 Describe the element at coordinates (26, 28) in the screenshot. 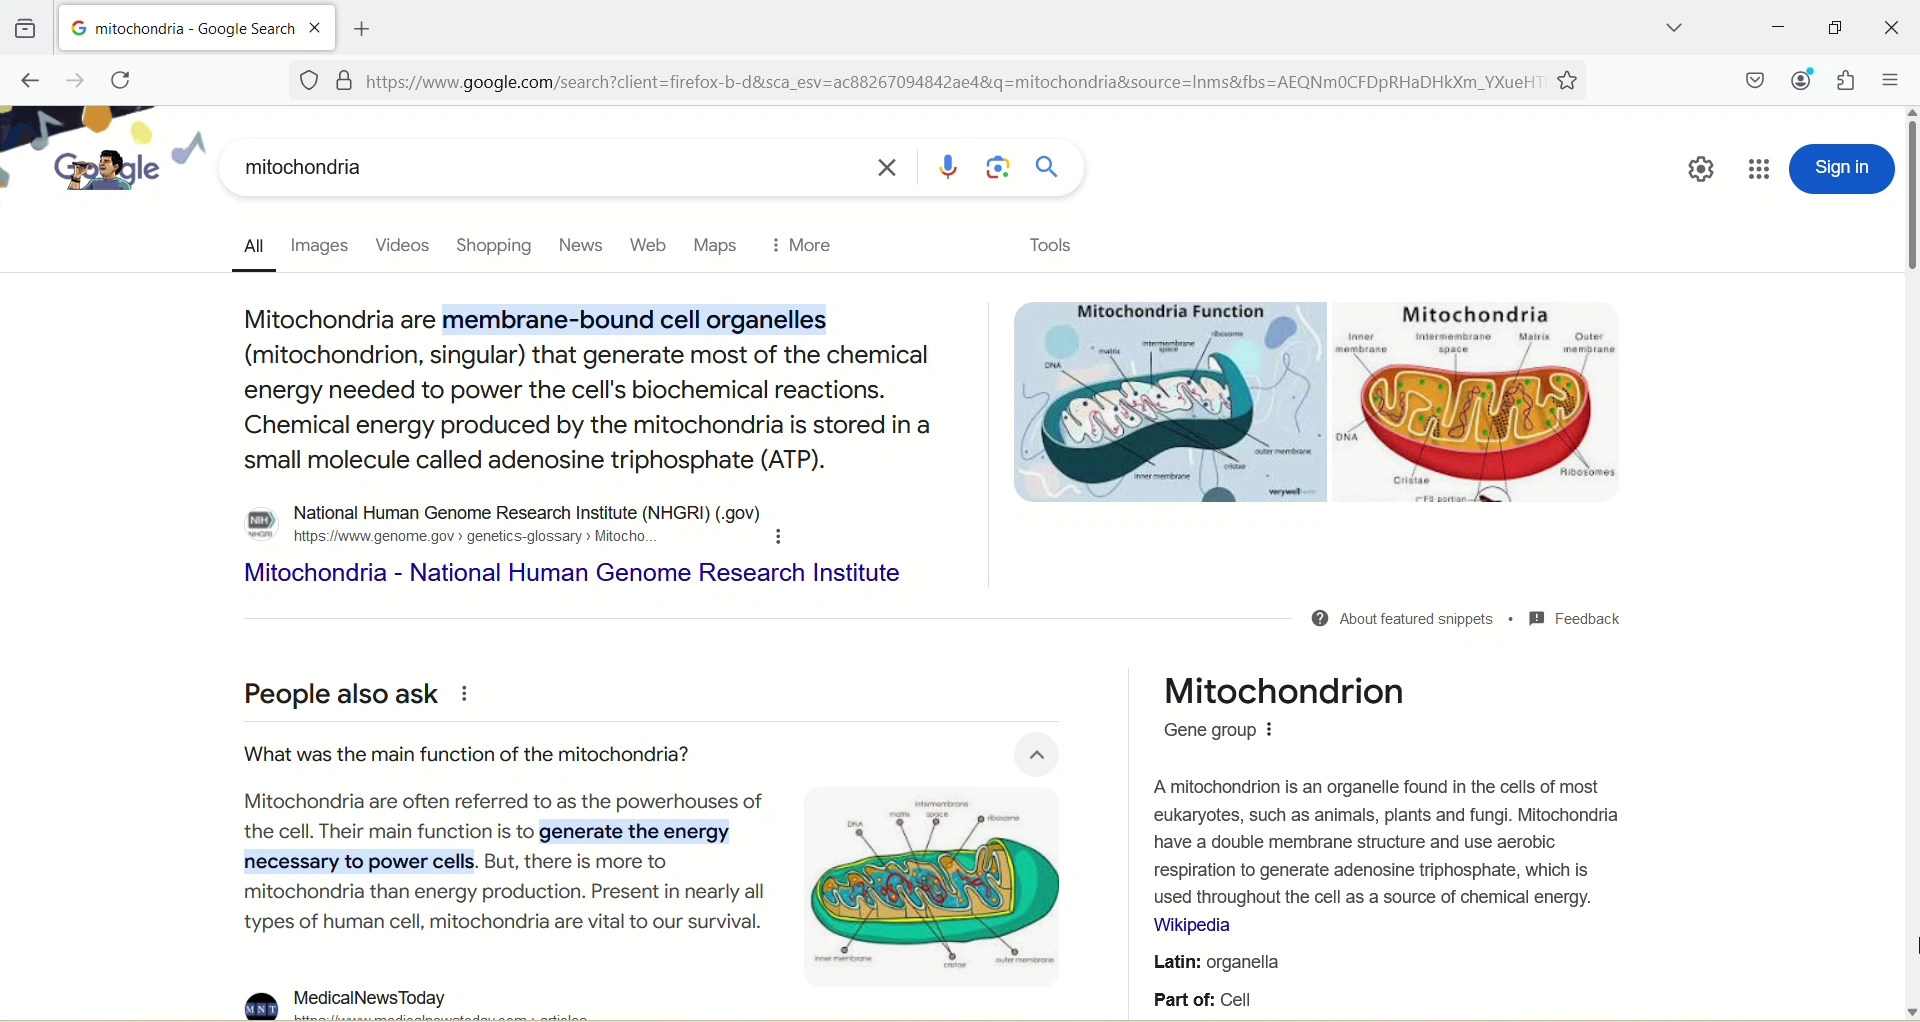

I see `view recent browsing across windows and devices` at that location.